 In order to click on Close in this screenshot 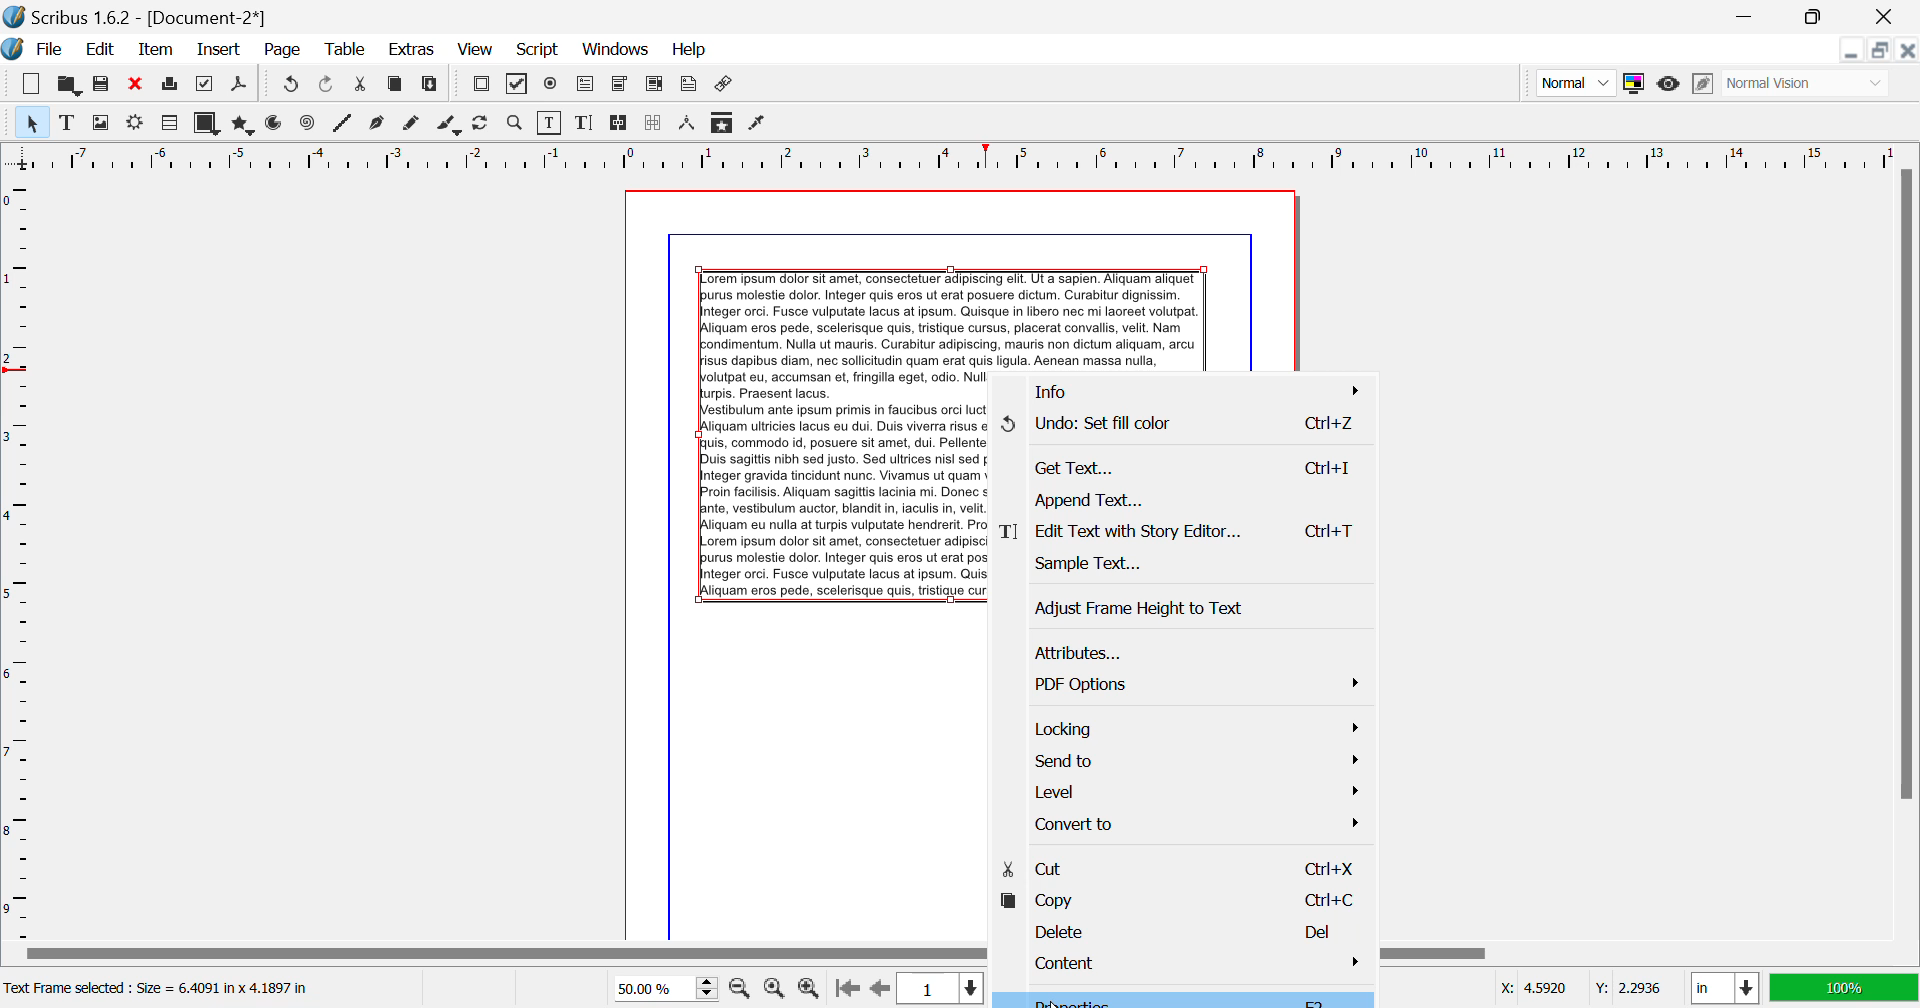, I will do `click(1908, 49)`.